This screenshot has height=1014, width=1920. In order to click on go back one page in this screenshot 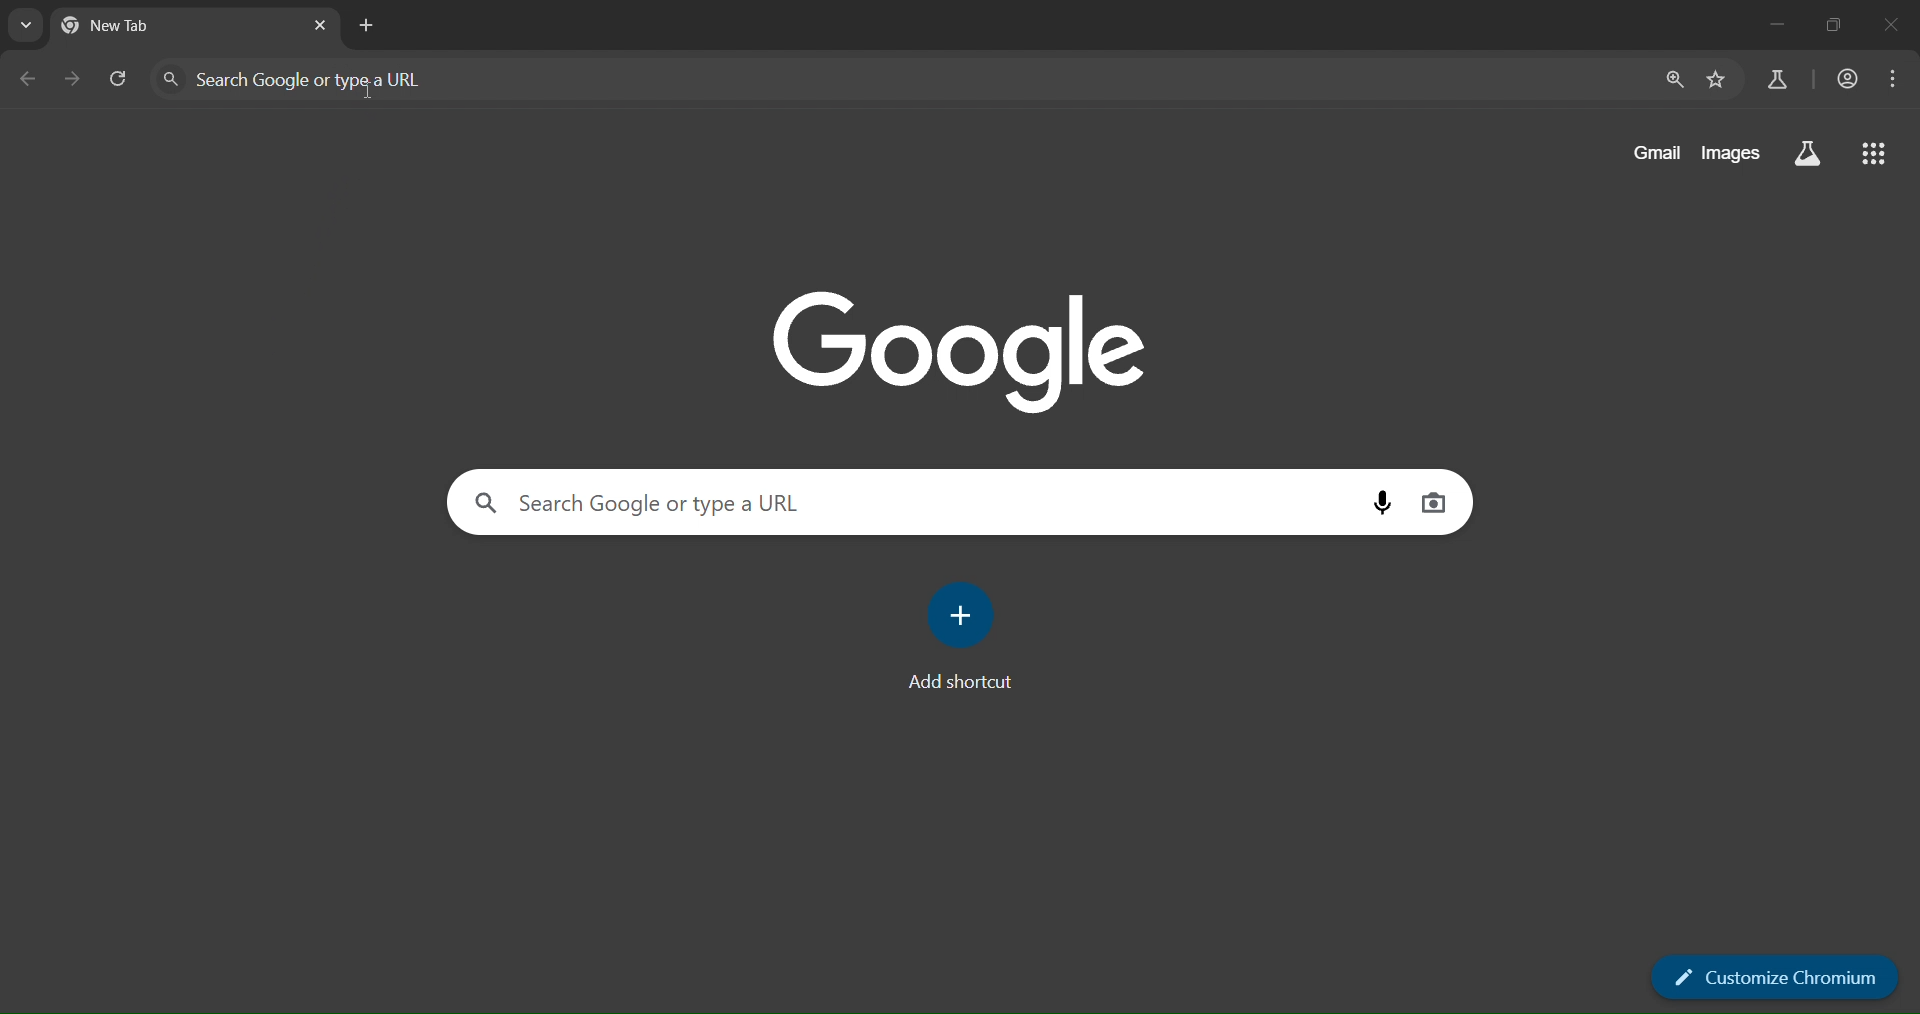, I will do `click(28, 81)`.